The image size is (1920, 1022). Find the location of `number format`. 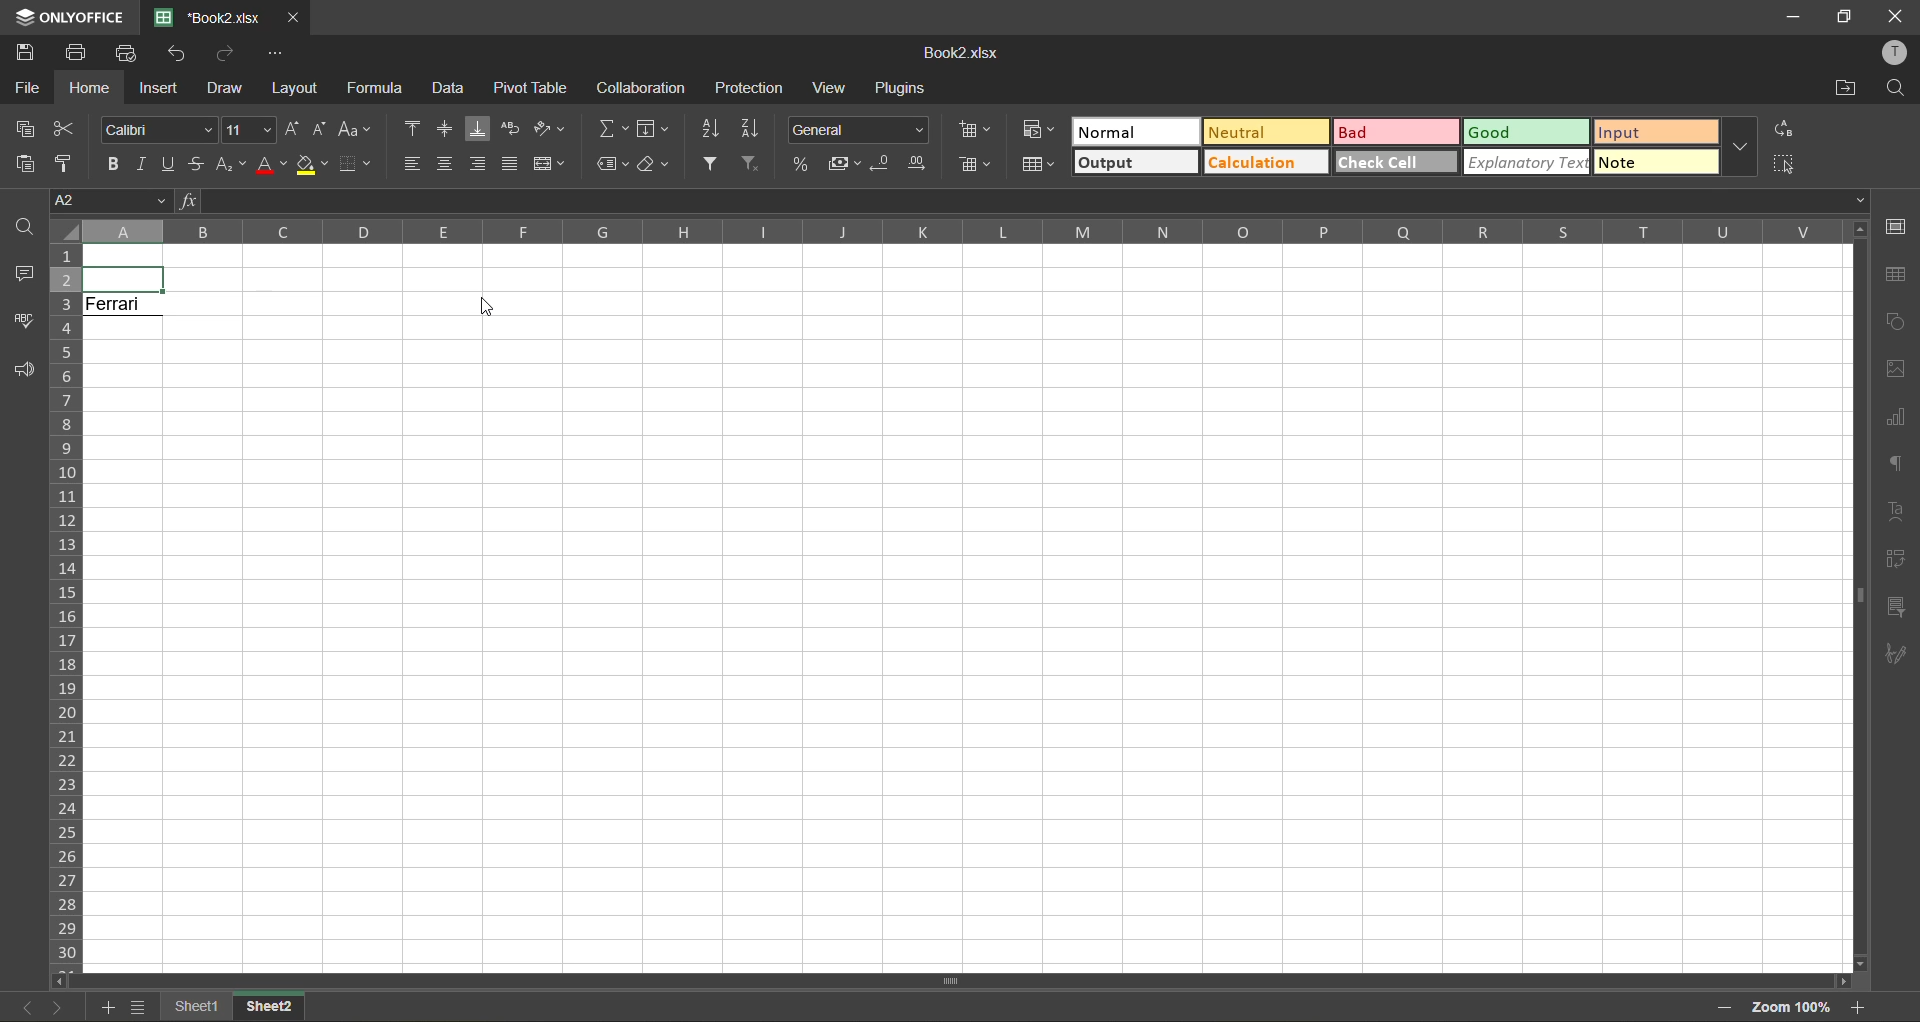

number format is located at coordinates (857, 128).